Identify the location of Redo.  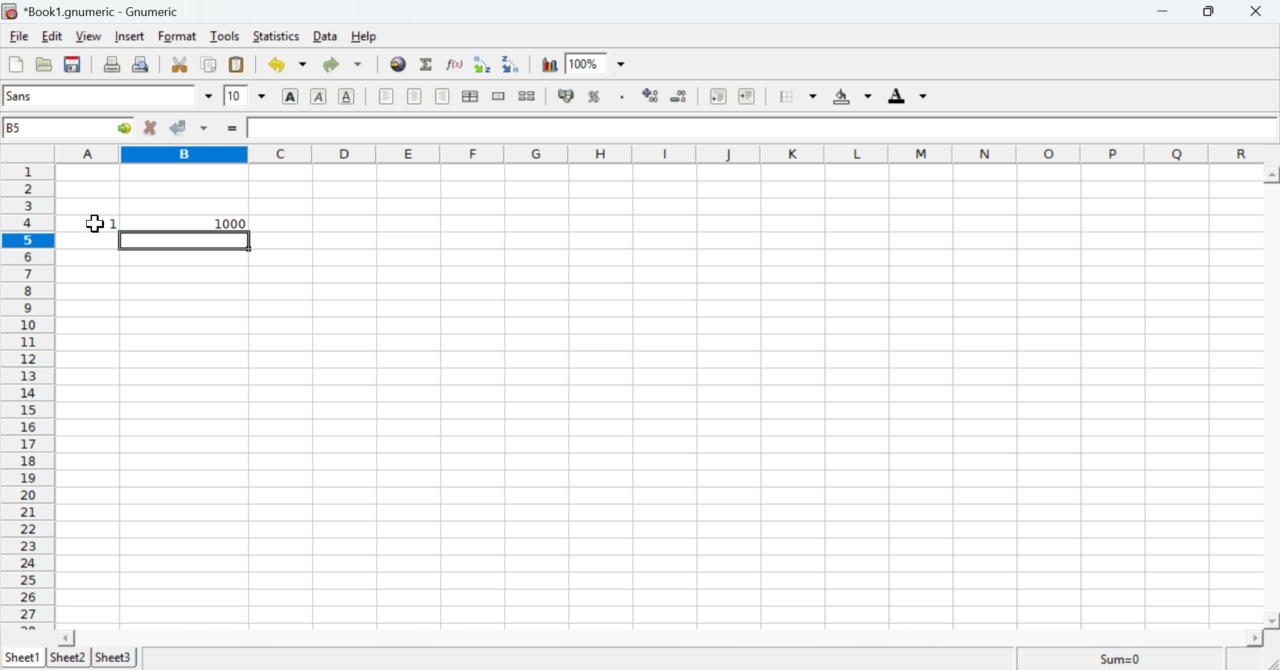
(343, 63).